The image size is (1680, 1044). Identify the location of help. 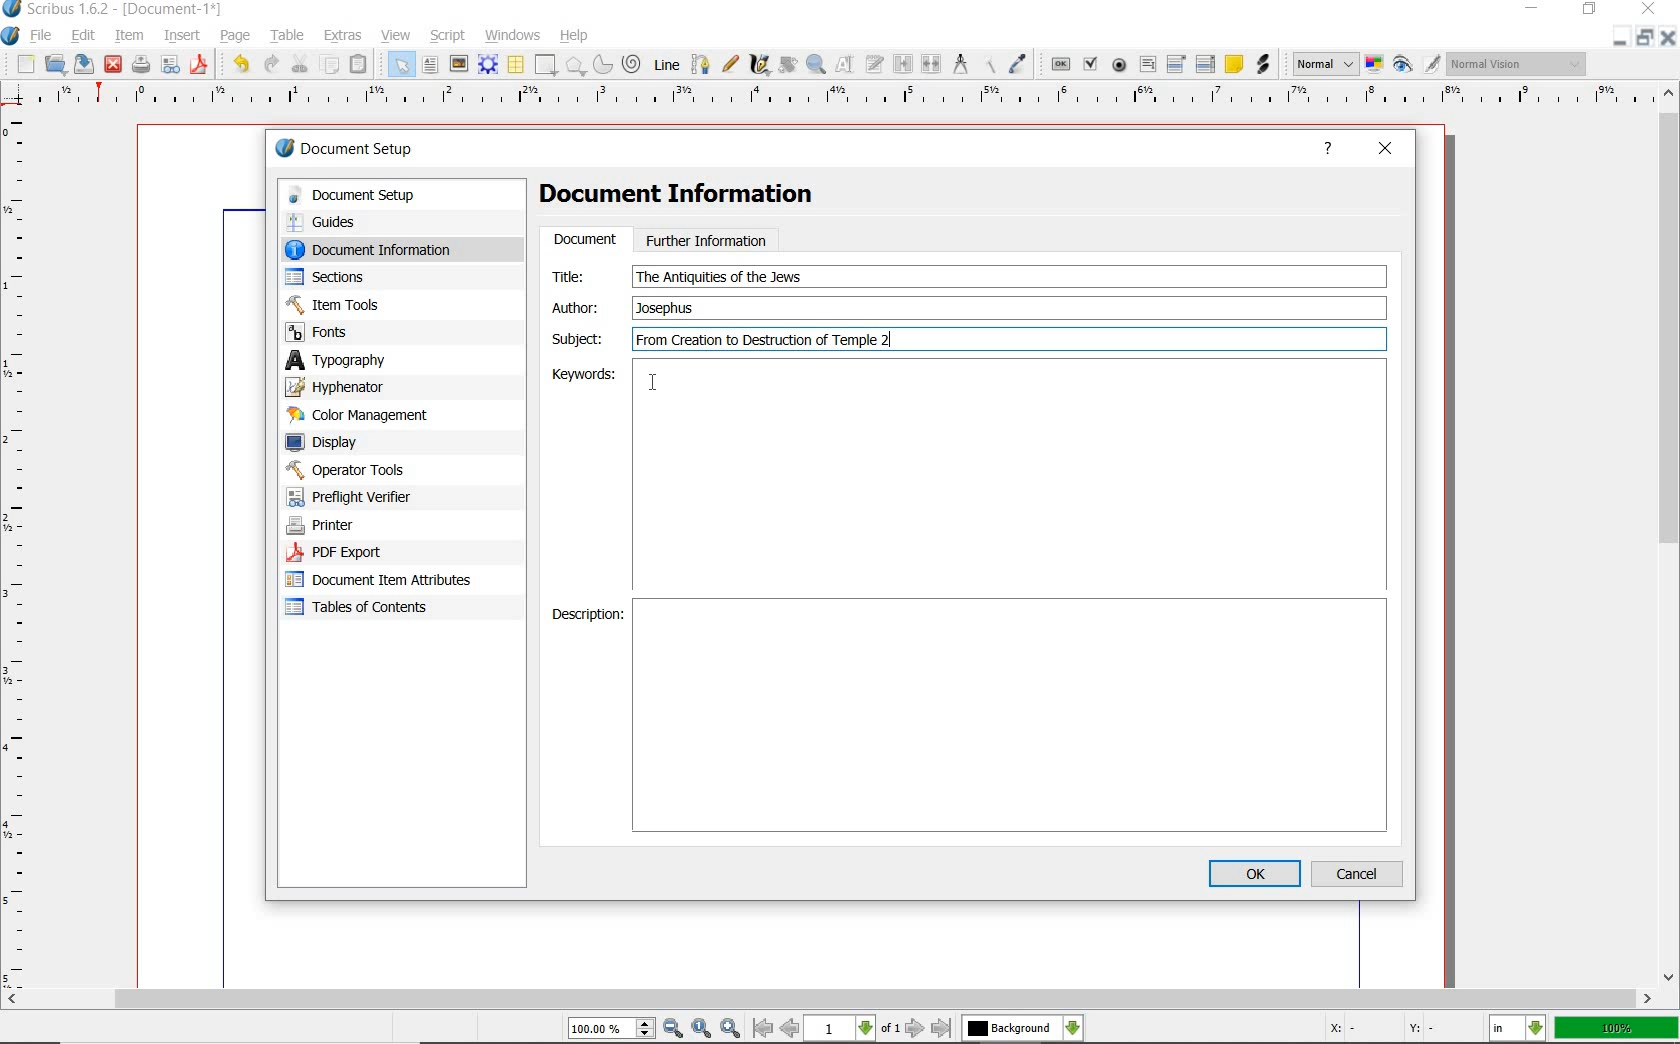
(1328, 151).